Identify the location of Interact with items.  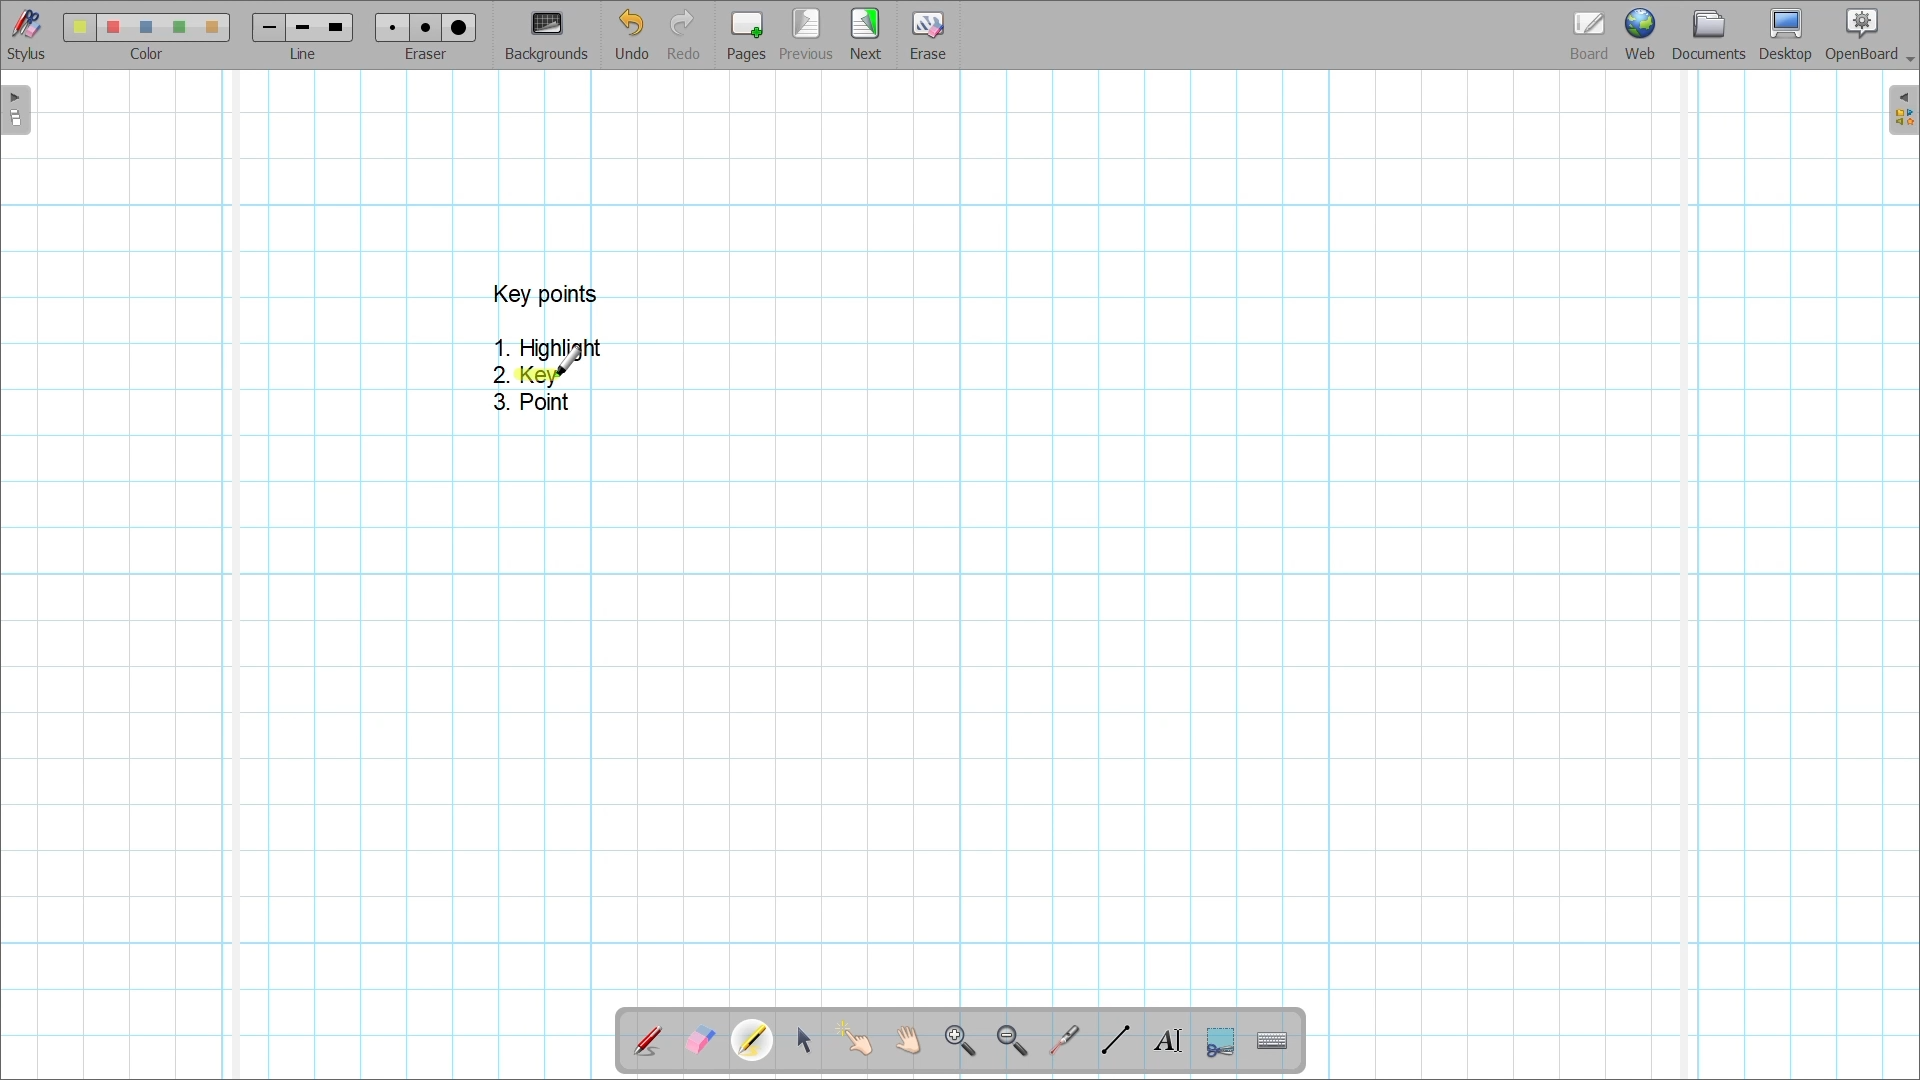
(854, 1039).